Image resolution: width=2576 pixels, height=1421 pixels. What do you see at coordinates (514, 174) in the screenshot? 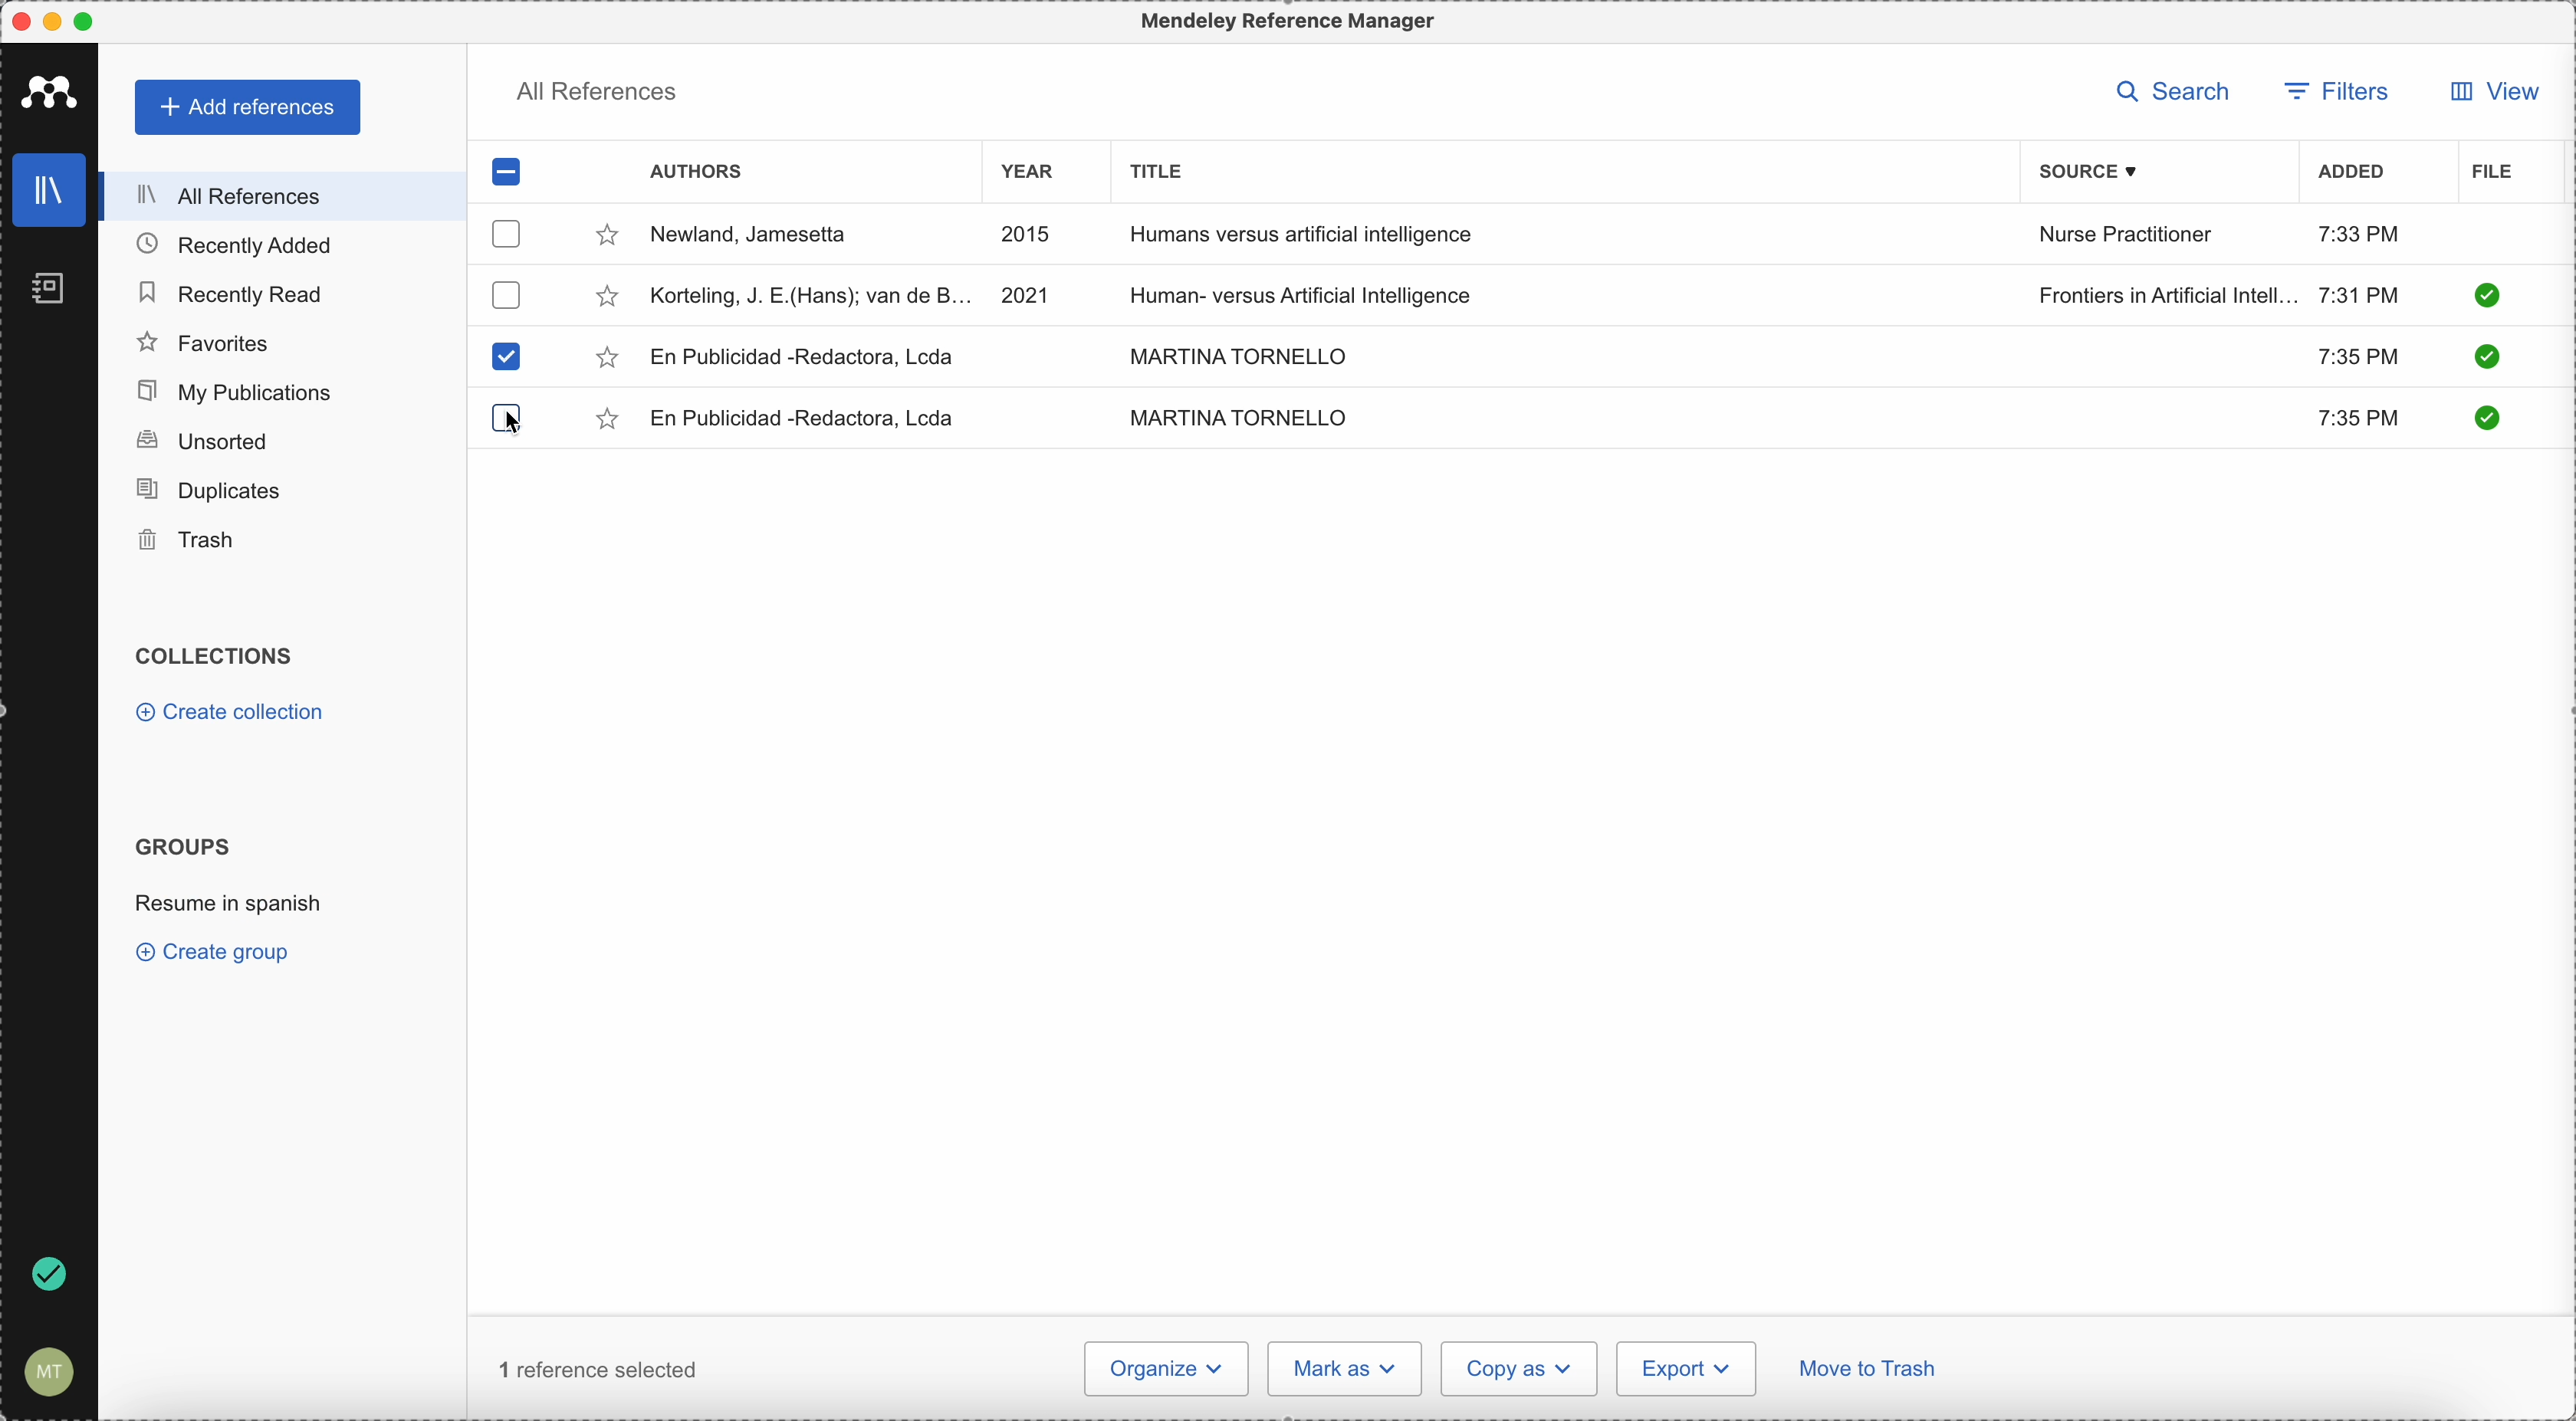
I see `checkbox` at bounding box center [514, 174].